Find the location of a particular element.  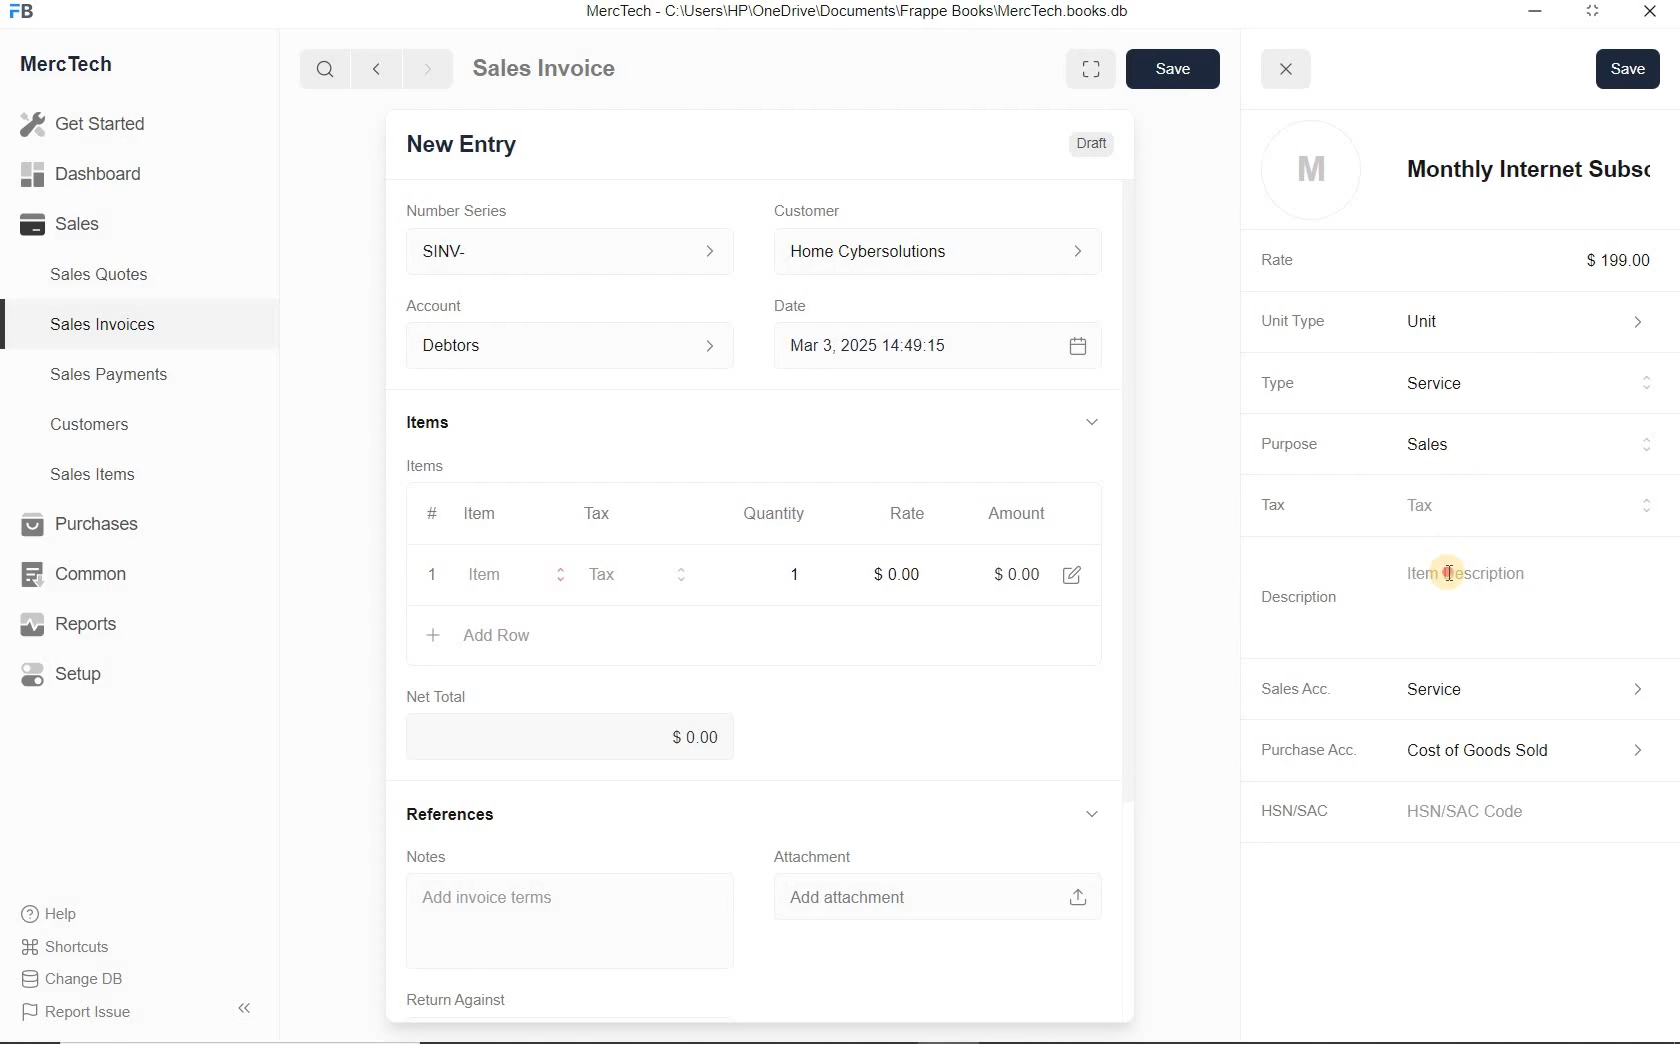

Maximum is located at coordinates (1581, 14).